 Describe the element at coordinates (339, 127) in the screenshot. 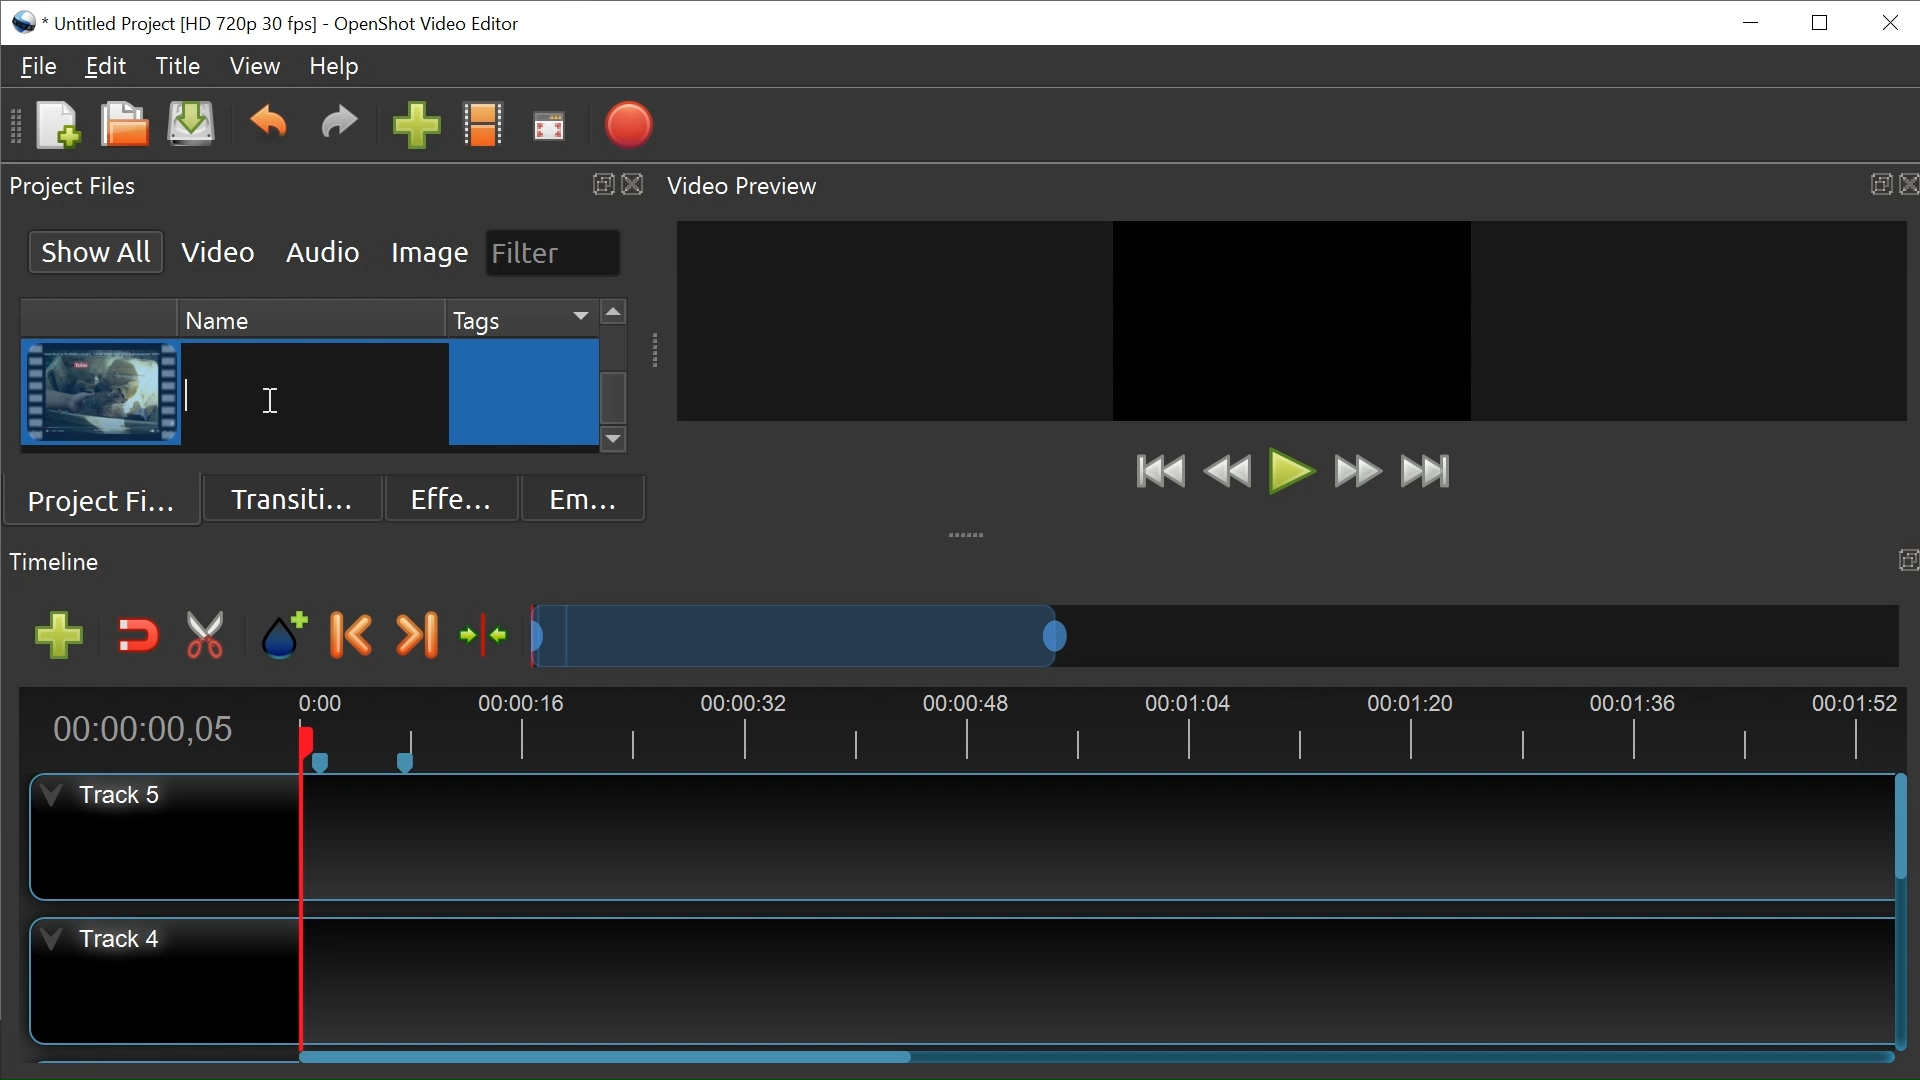

I see `Redo` at that location.